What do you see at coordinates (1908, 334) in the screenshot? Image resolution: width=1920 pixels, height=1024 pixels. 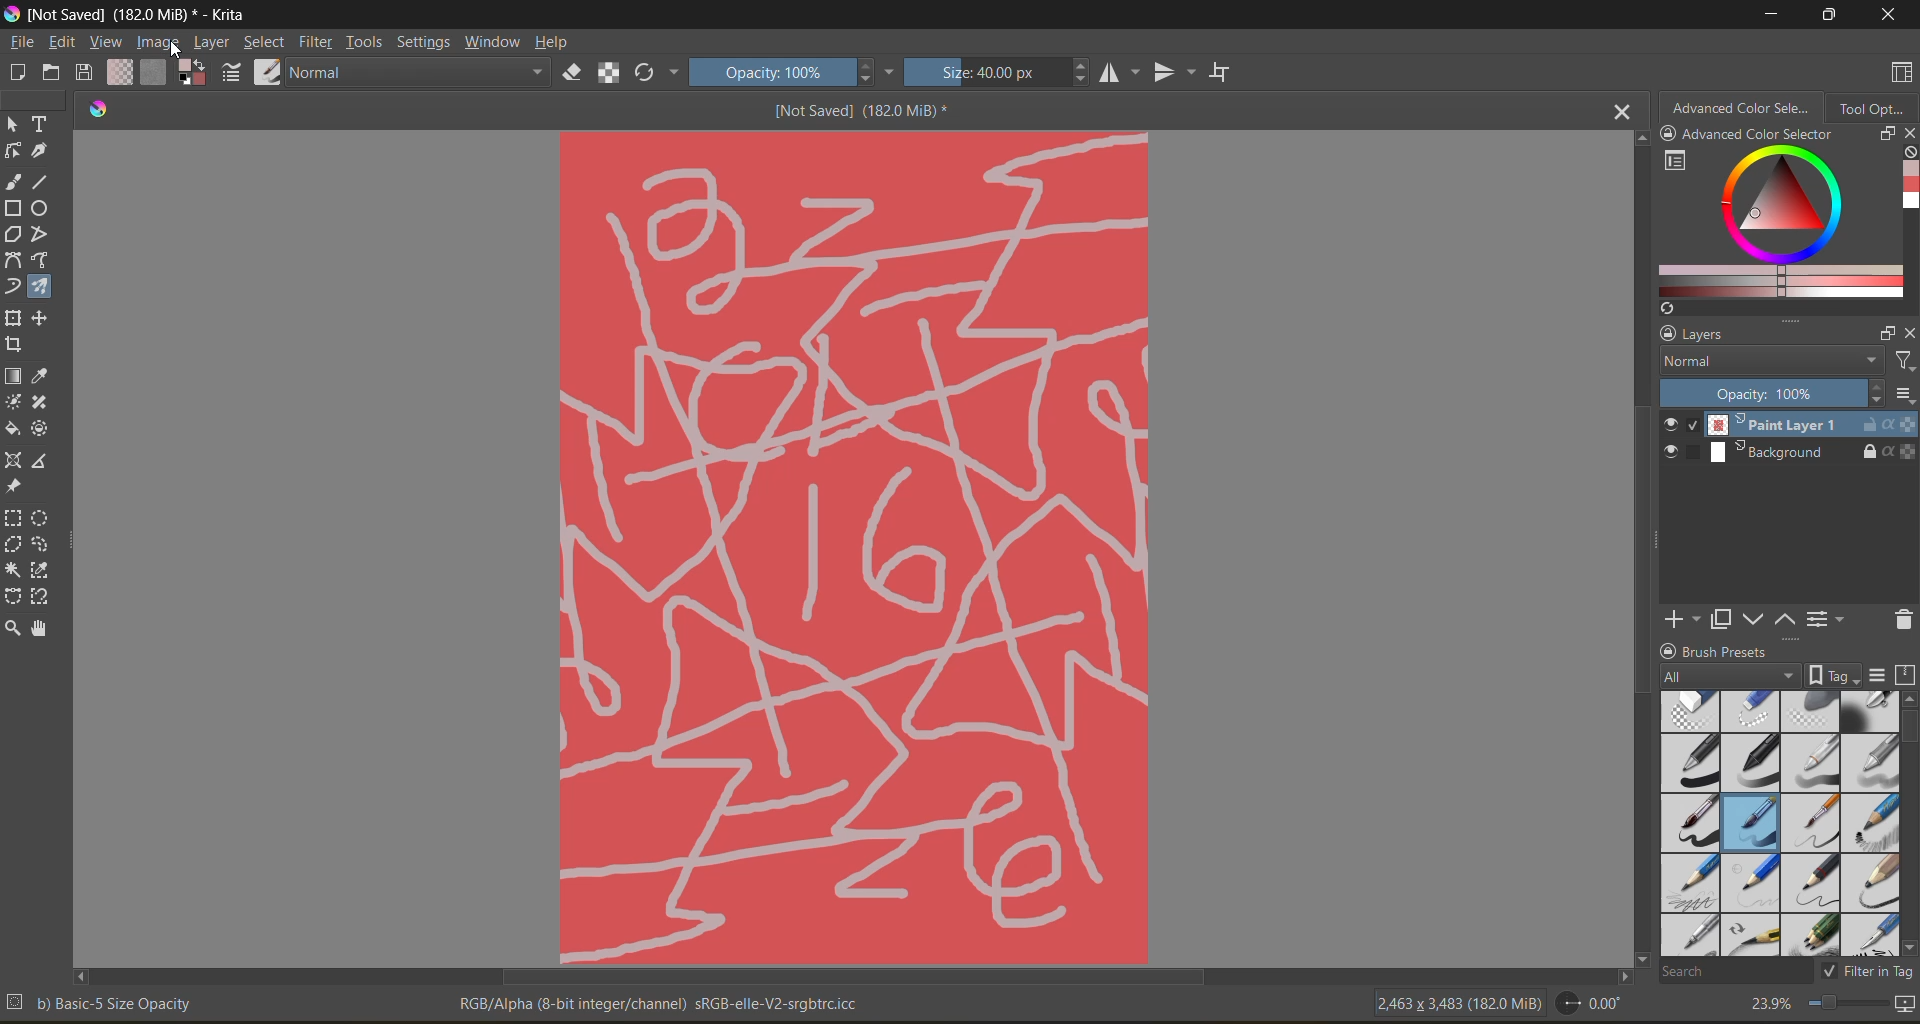 I see `close docker` at bounding box center [1908, 334].